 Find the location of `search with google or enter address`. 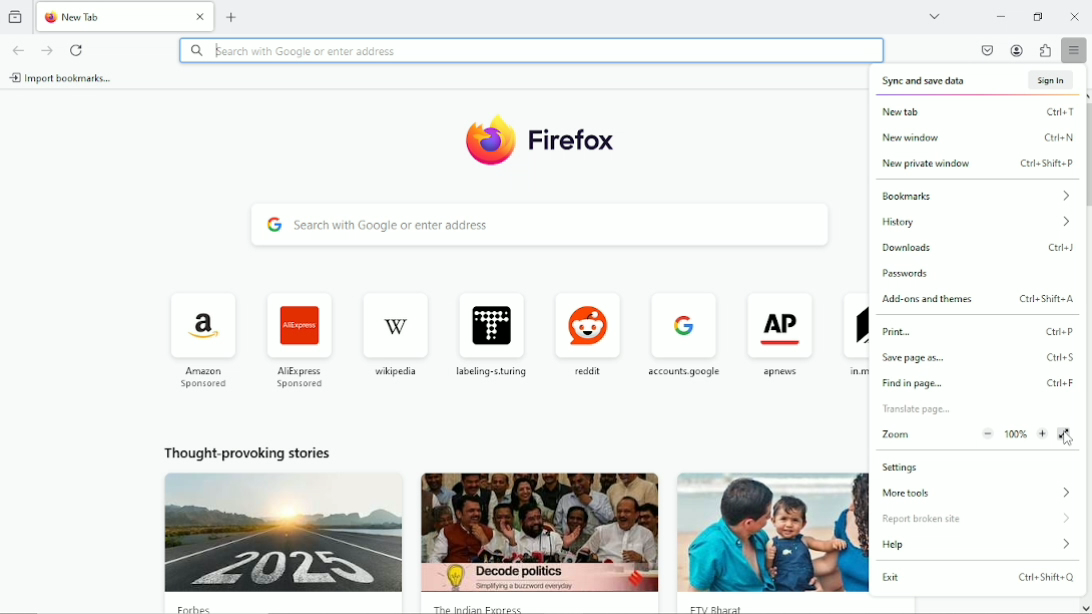

search with google or enter address is located at coordinates (543, 226).